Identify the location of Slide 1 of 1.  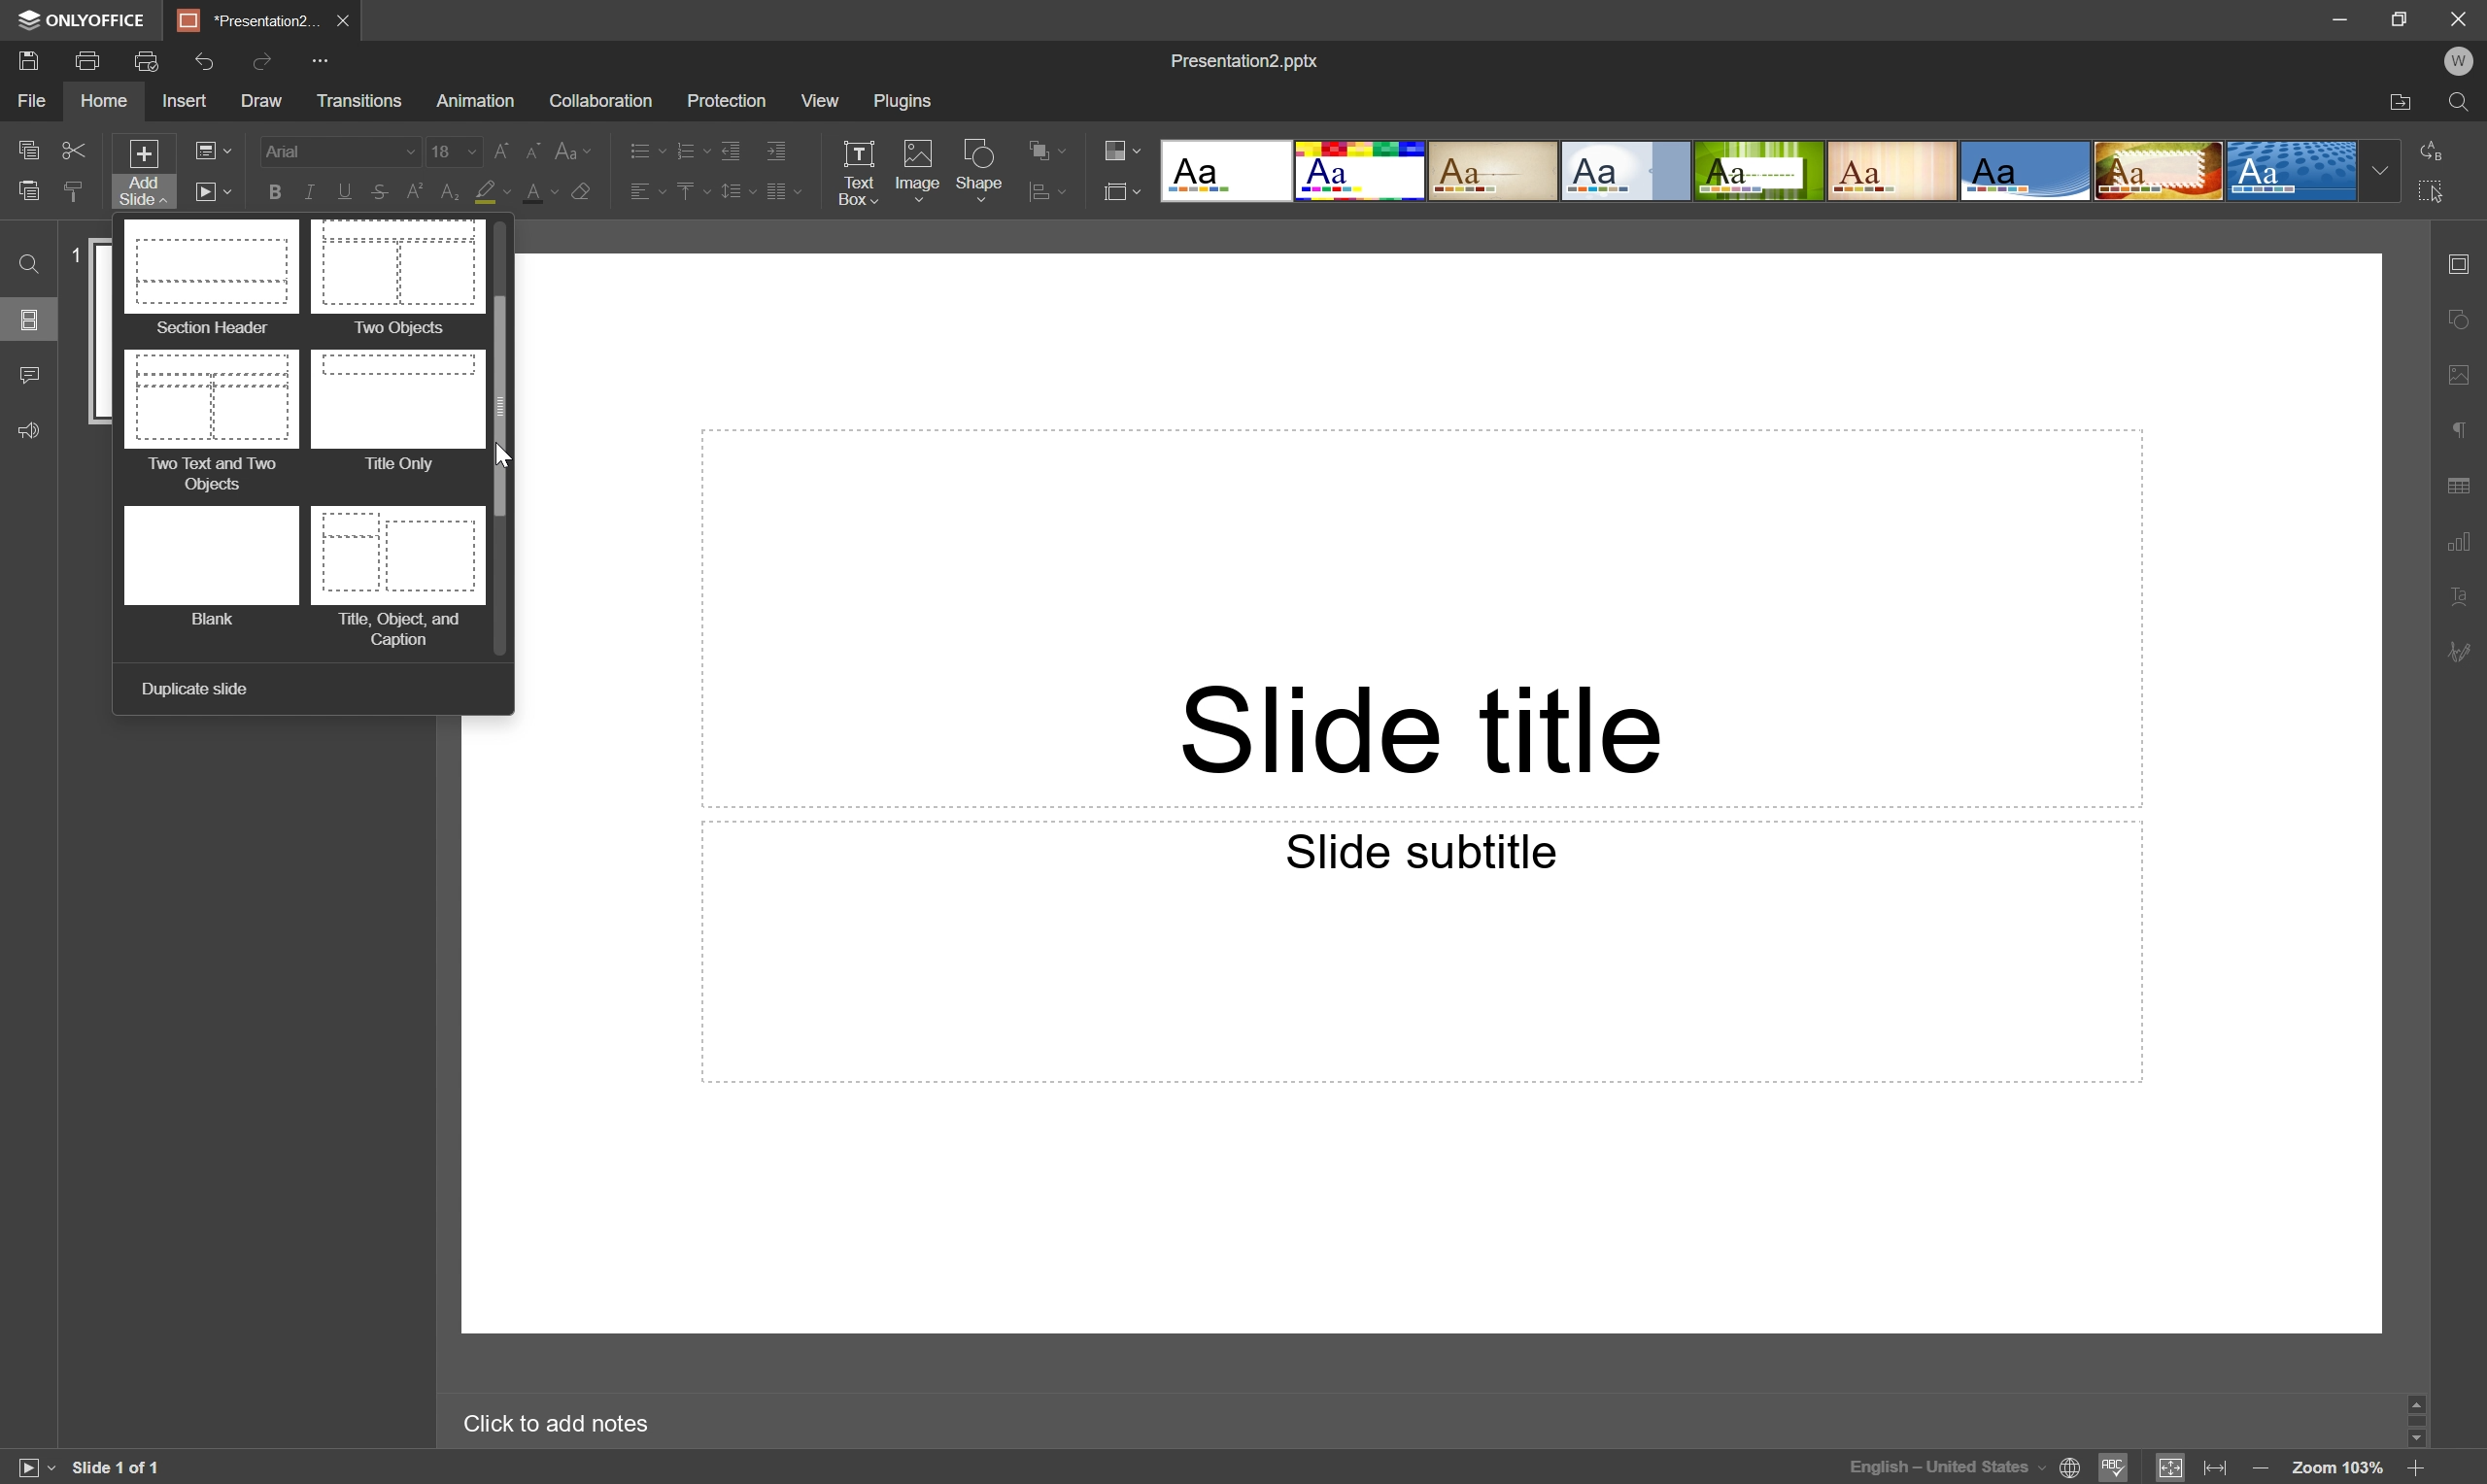
(118, 1464).